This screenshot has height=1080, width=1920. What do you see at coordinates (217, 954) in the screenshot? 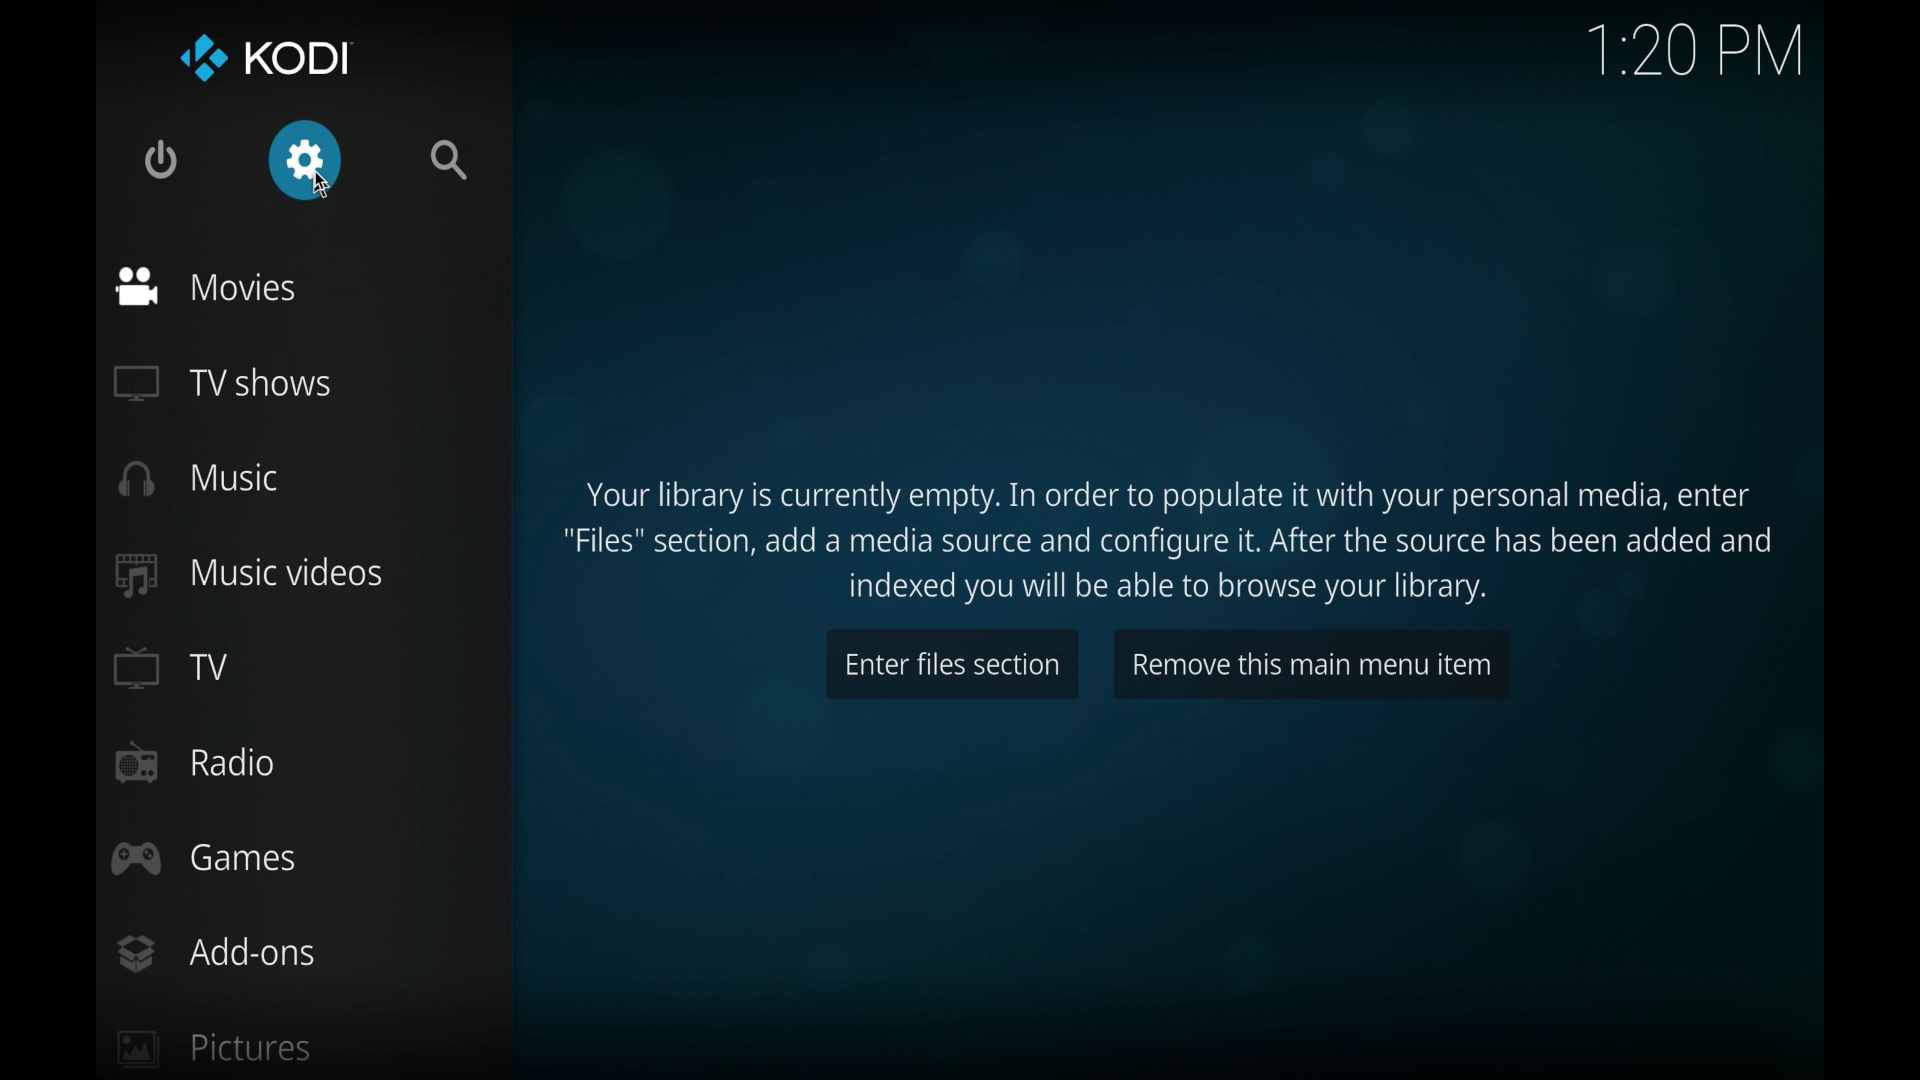
I see `add-ons` at bounding box center [217, 954].